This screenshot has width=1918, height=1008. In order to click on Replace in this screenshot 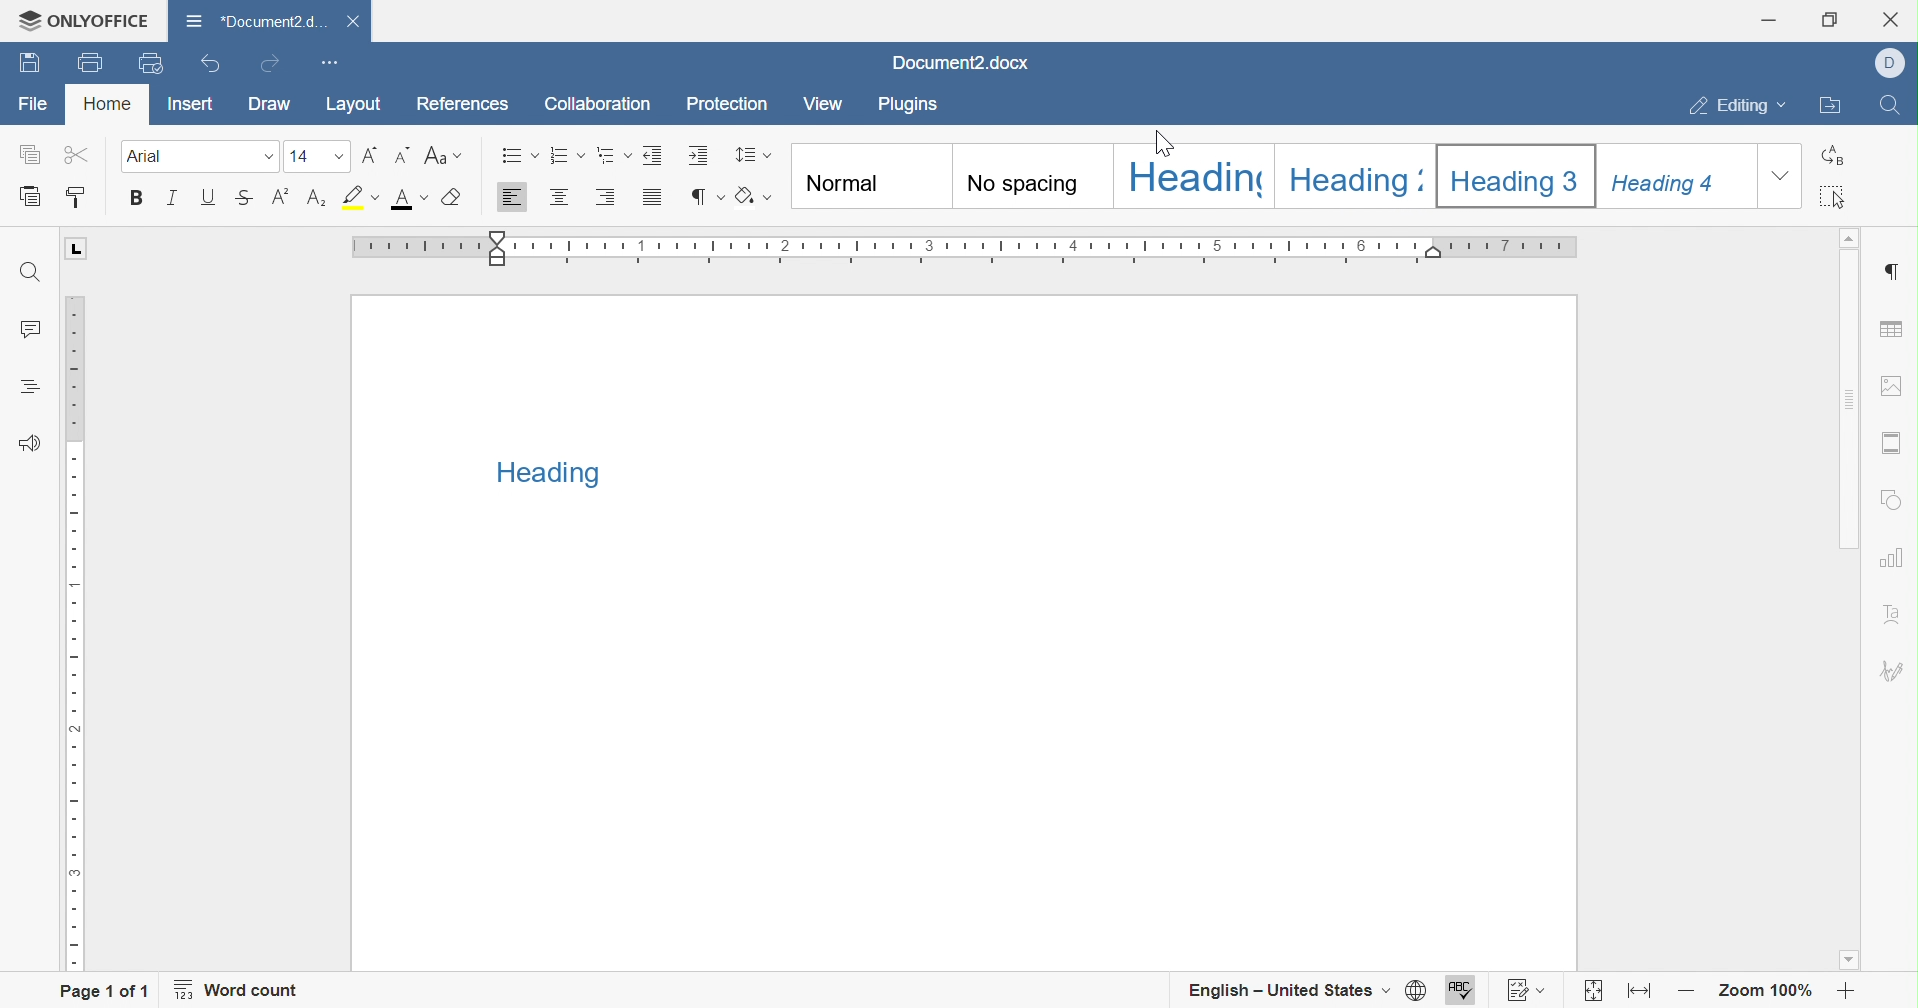, I will do `click(1831, 154)`.